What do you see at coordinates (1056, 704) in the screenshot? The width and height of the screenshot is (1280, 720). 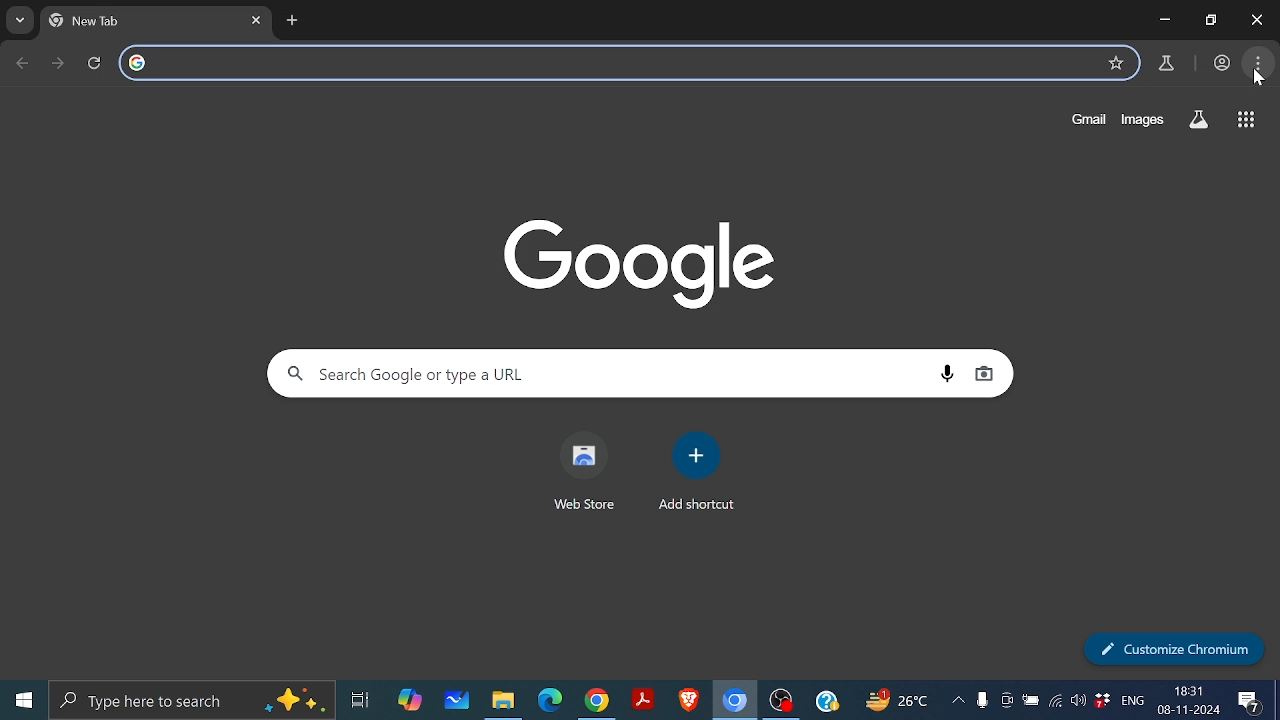 I see `connection` at bounding box center [1056, 704].